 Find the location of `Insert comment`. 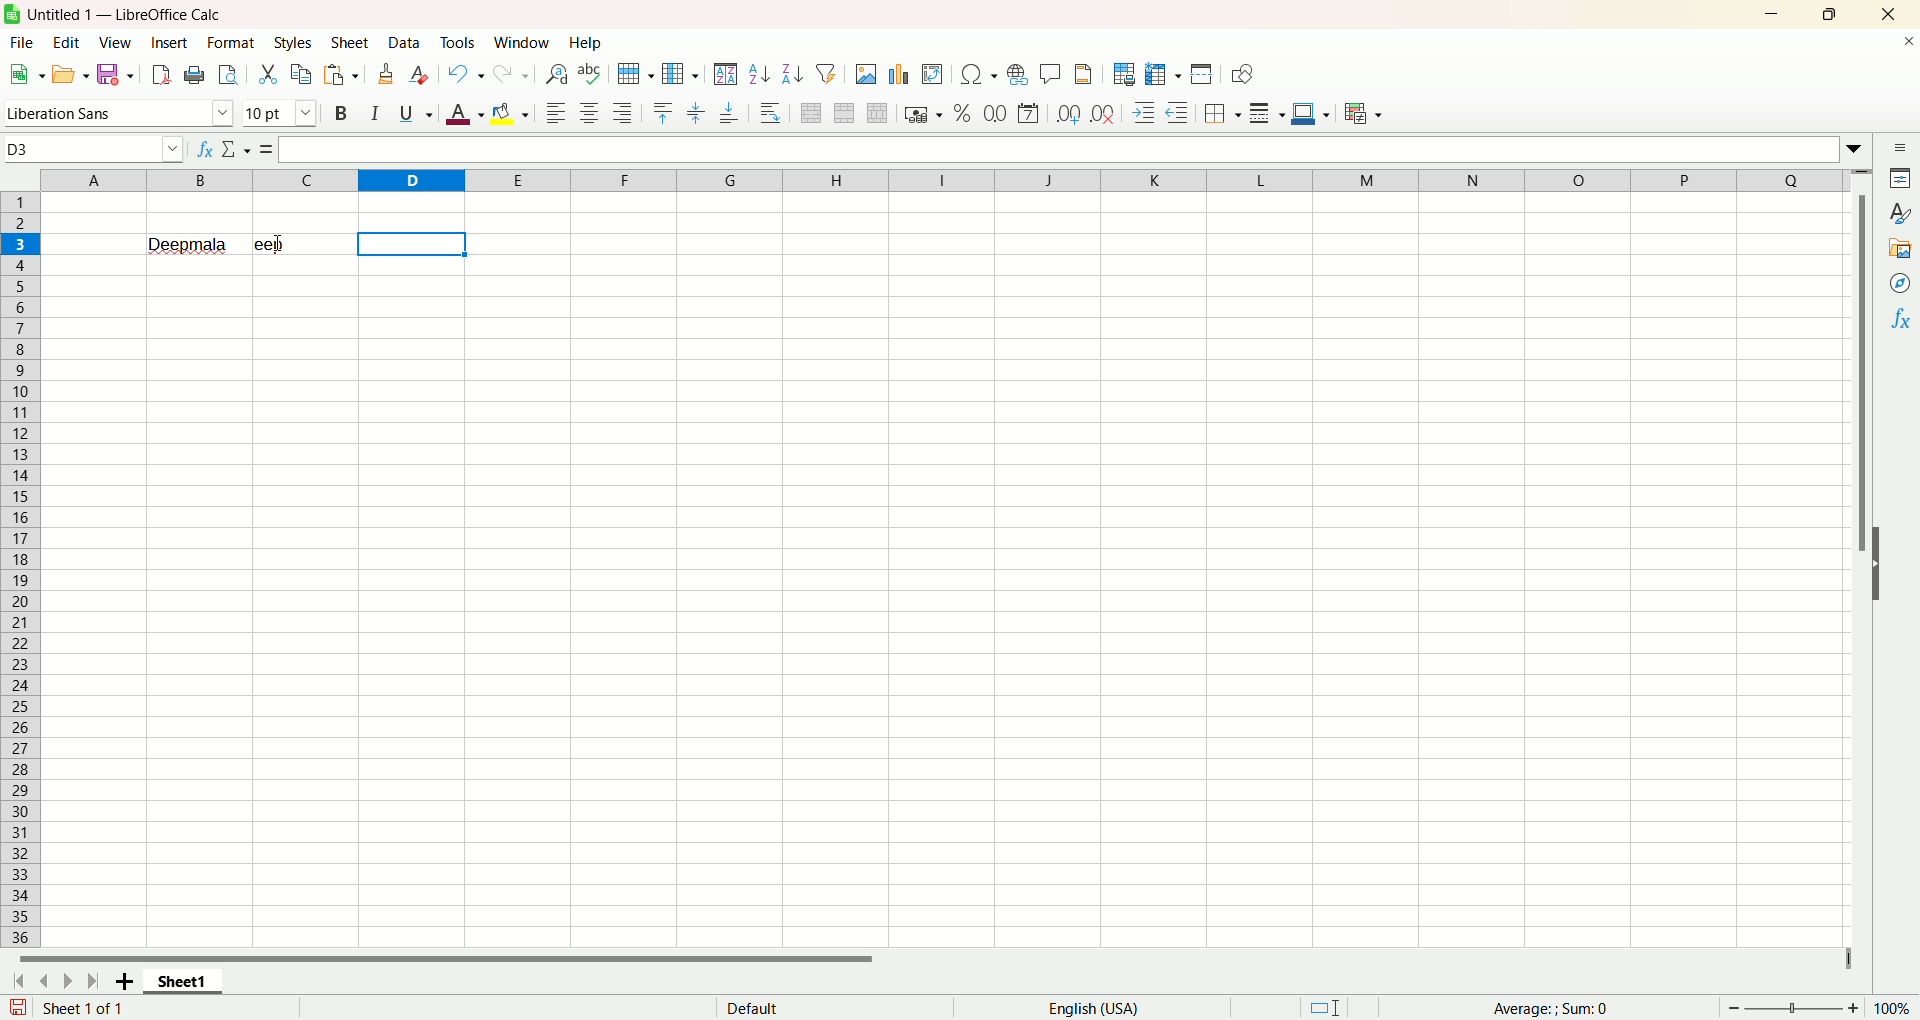

Insert comment is located at coordinates (1051, 71).